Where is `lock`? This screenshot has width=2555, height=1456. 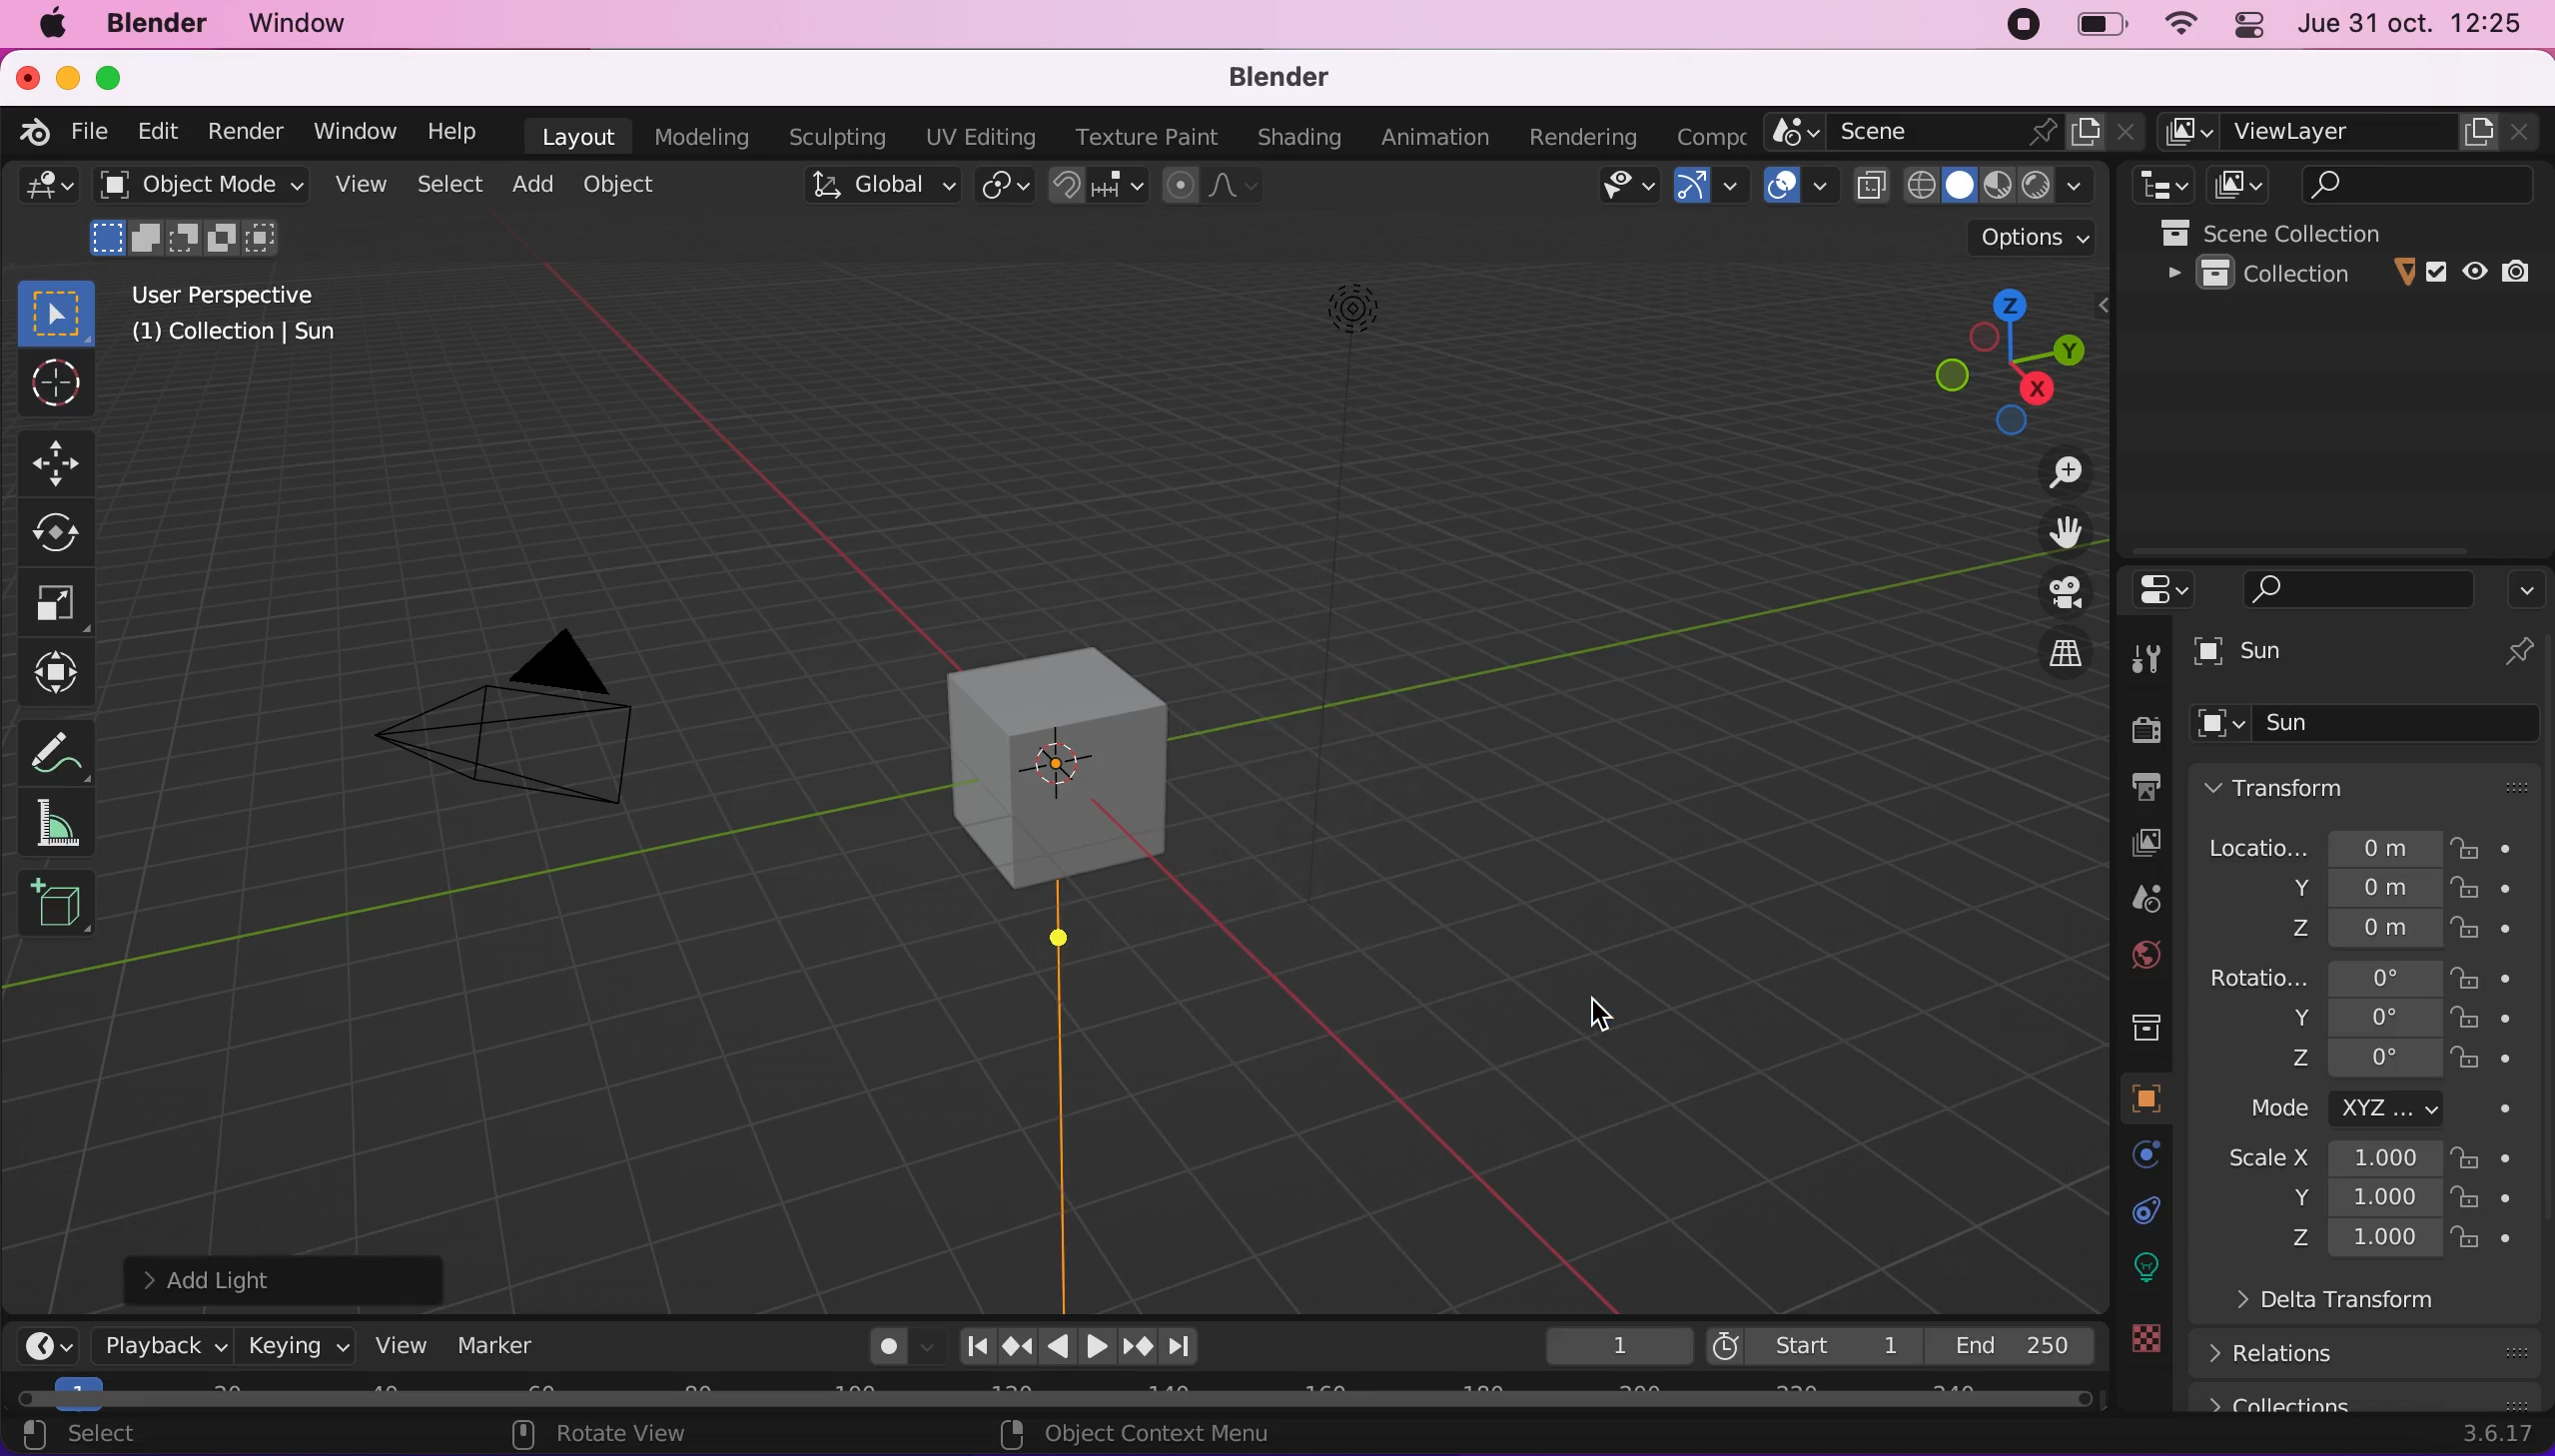 lock is located at coordinates (2504, 1240).